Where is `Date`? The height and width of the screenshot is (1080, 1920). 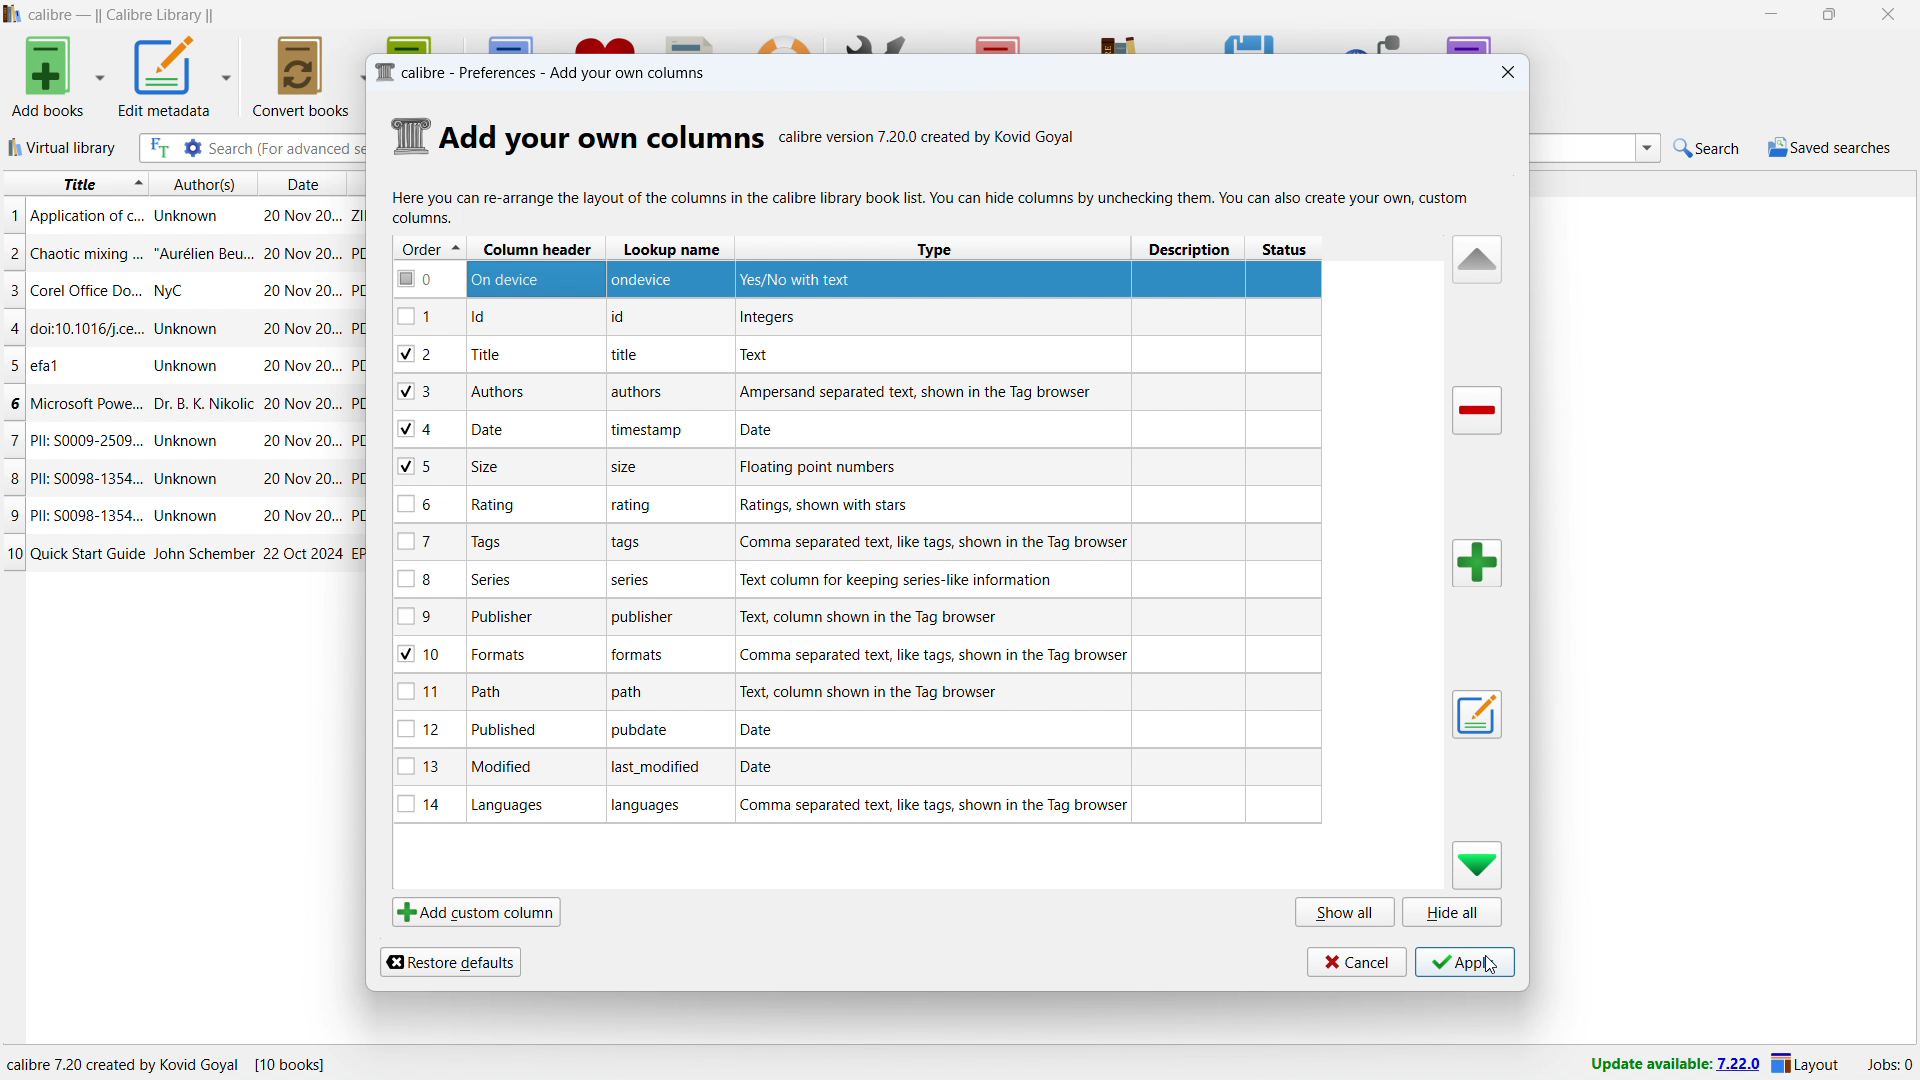 Date is located at coordinates (762, 730).